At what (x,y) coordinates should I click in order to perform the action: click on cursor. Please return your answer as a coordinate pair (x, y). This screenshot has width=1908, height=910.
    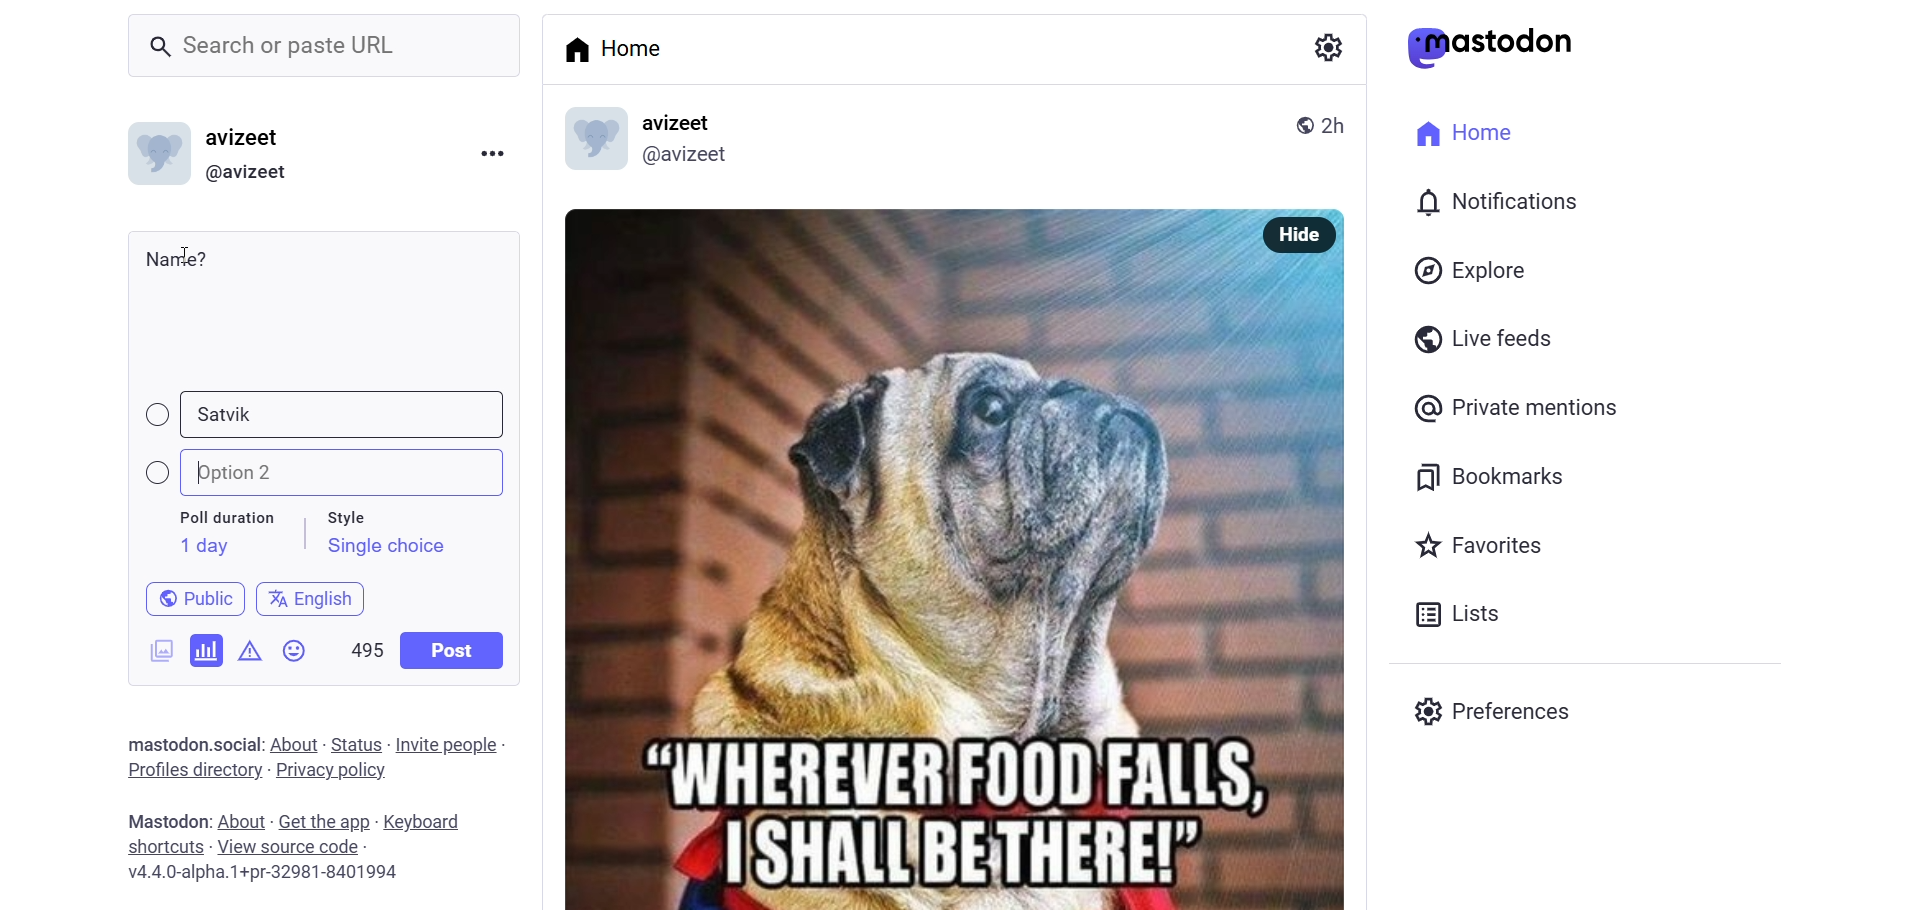
    Looking at the image, I should click on (195, 253).